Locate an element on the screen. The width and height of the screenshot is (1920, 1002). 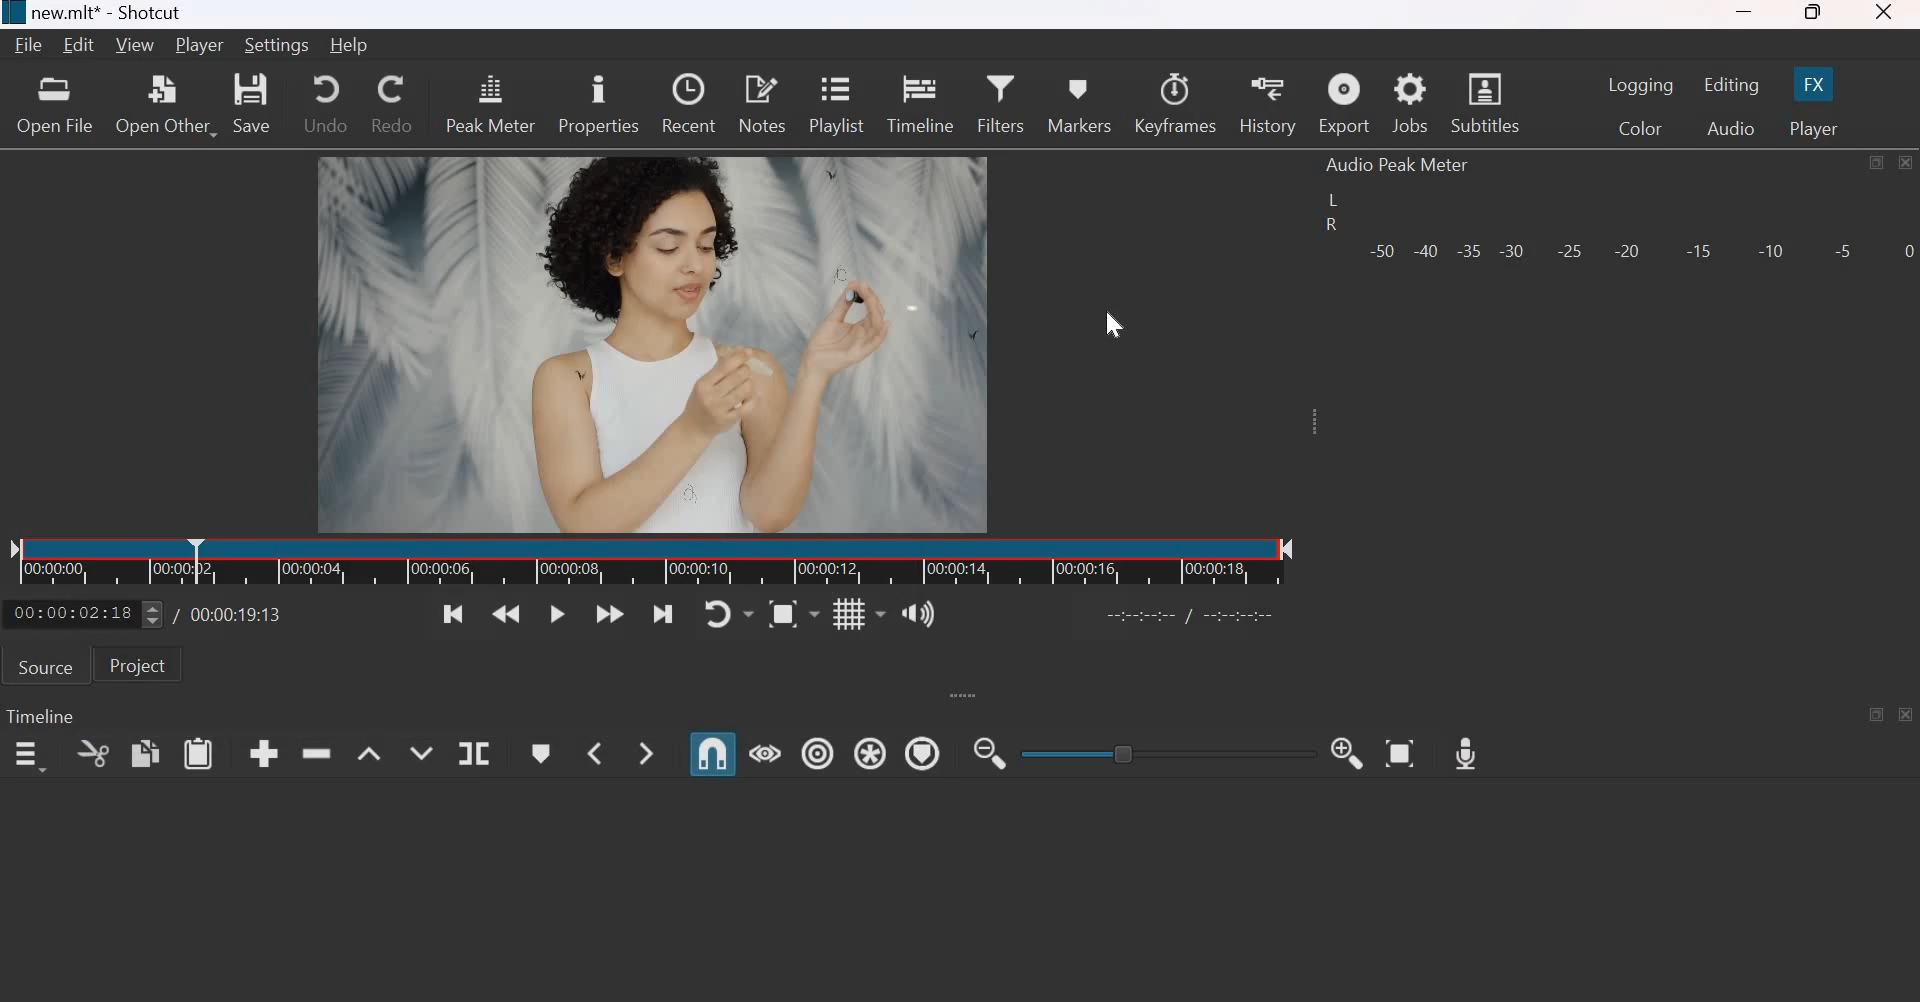
Properties is located at coordinates (598, 101).